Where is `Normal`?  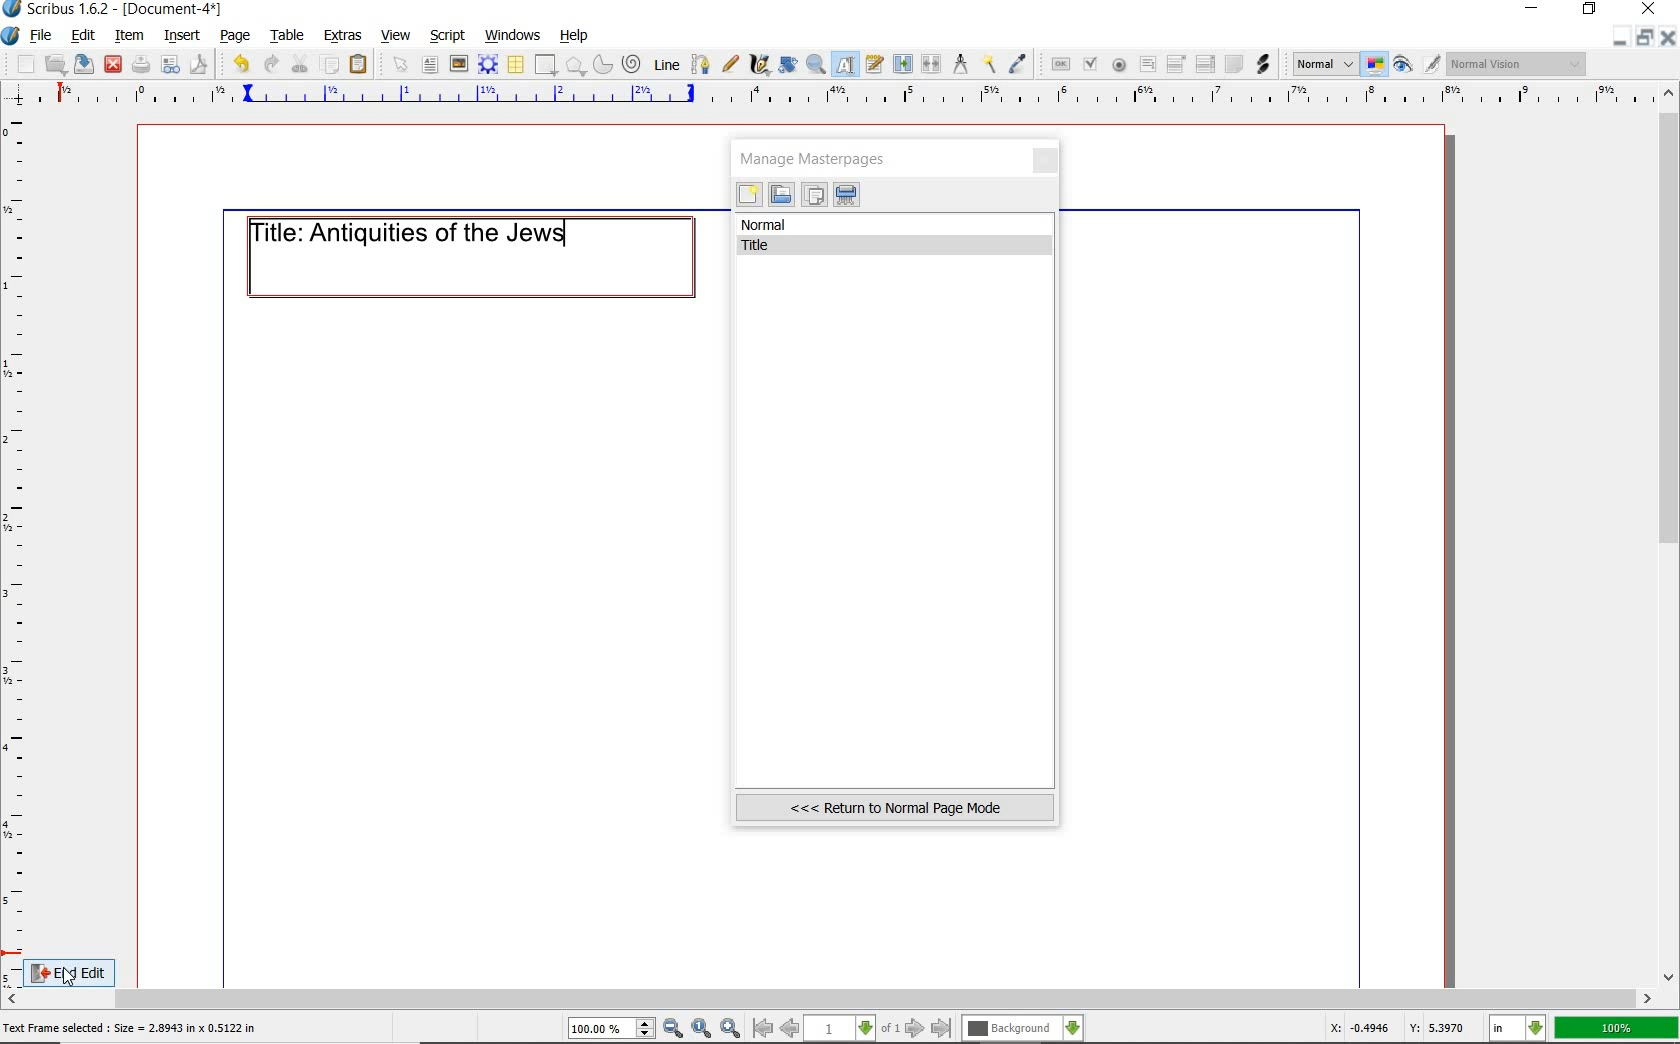
Normal is located at coordinates (1323, 64).